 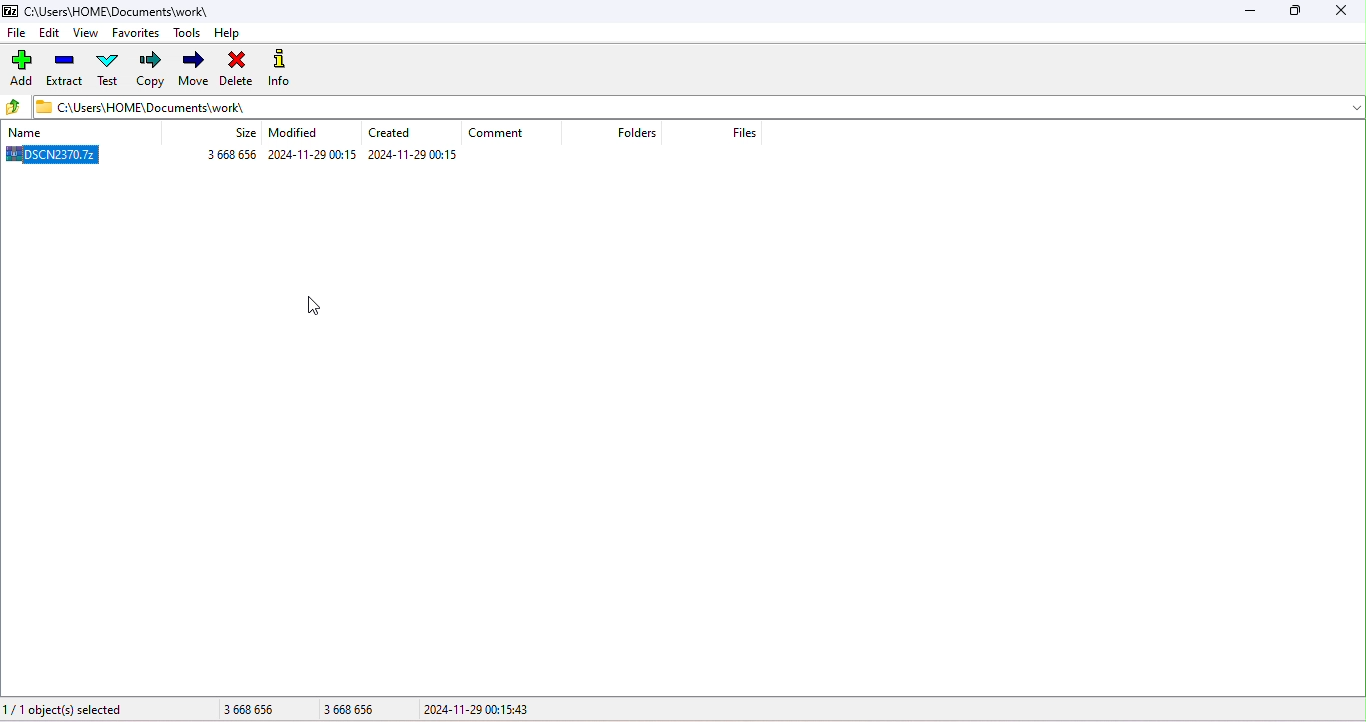 What do you see at coordinates (152, 68) in the screenshot?
I see `copy` at bounding box center [152, 68].